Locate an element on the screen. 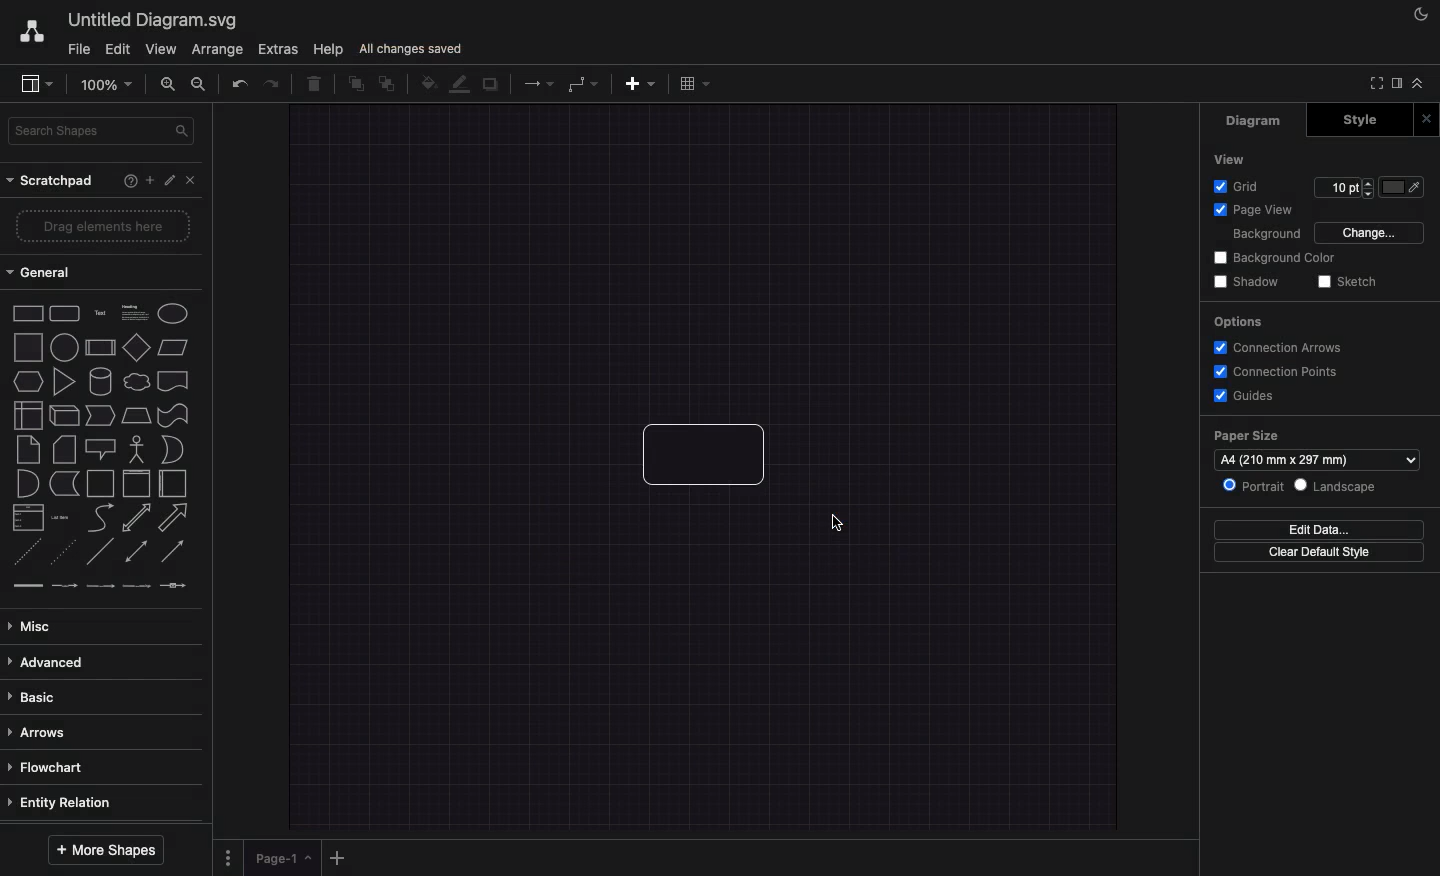 The height and width of the screenshot is (876, 1440). Connection is located at coordinates (539, 83).